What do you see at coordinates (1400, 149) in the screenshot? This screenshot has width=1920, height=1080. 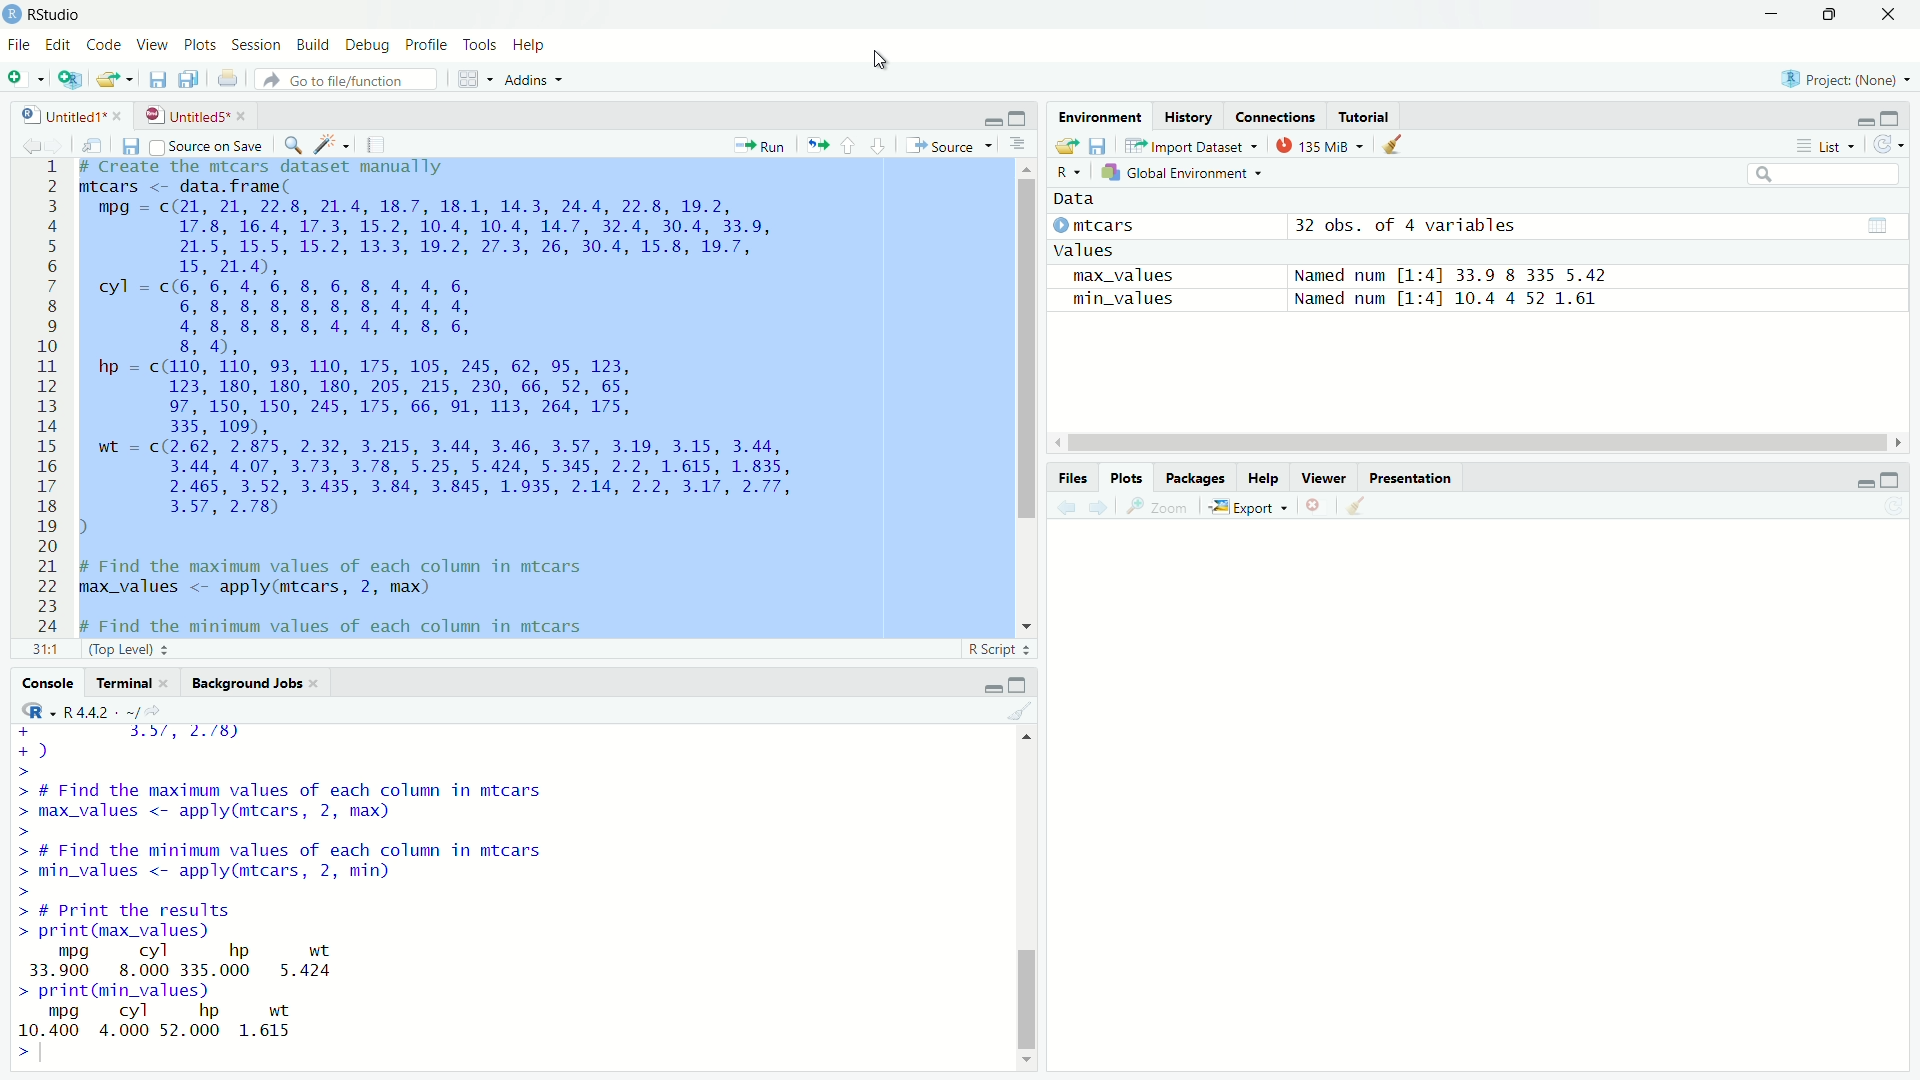 I see `clear` at bounding box center [1400, 149].